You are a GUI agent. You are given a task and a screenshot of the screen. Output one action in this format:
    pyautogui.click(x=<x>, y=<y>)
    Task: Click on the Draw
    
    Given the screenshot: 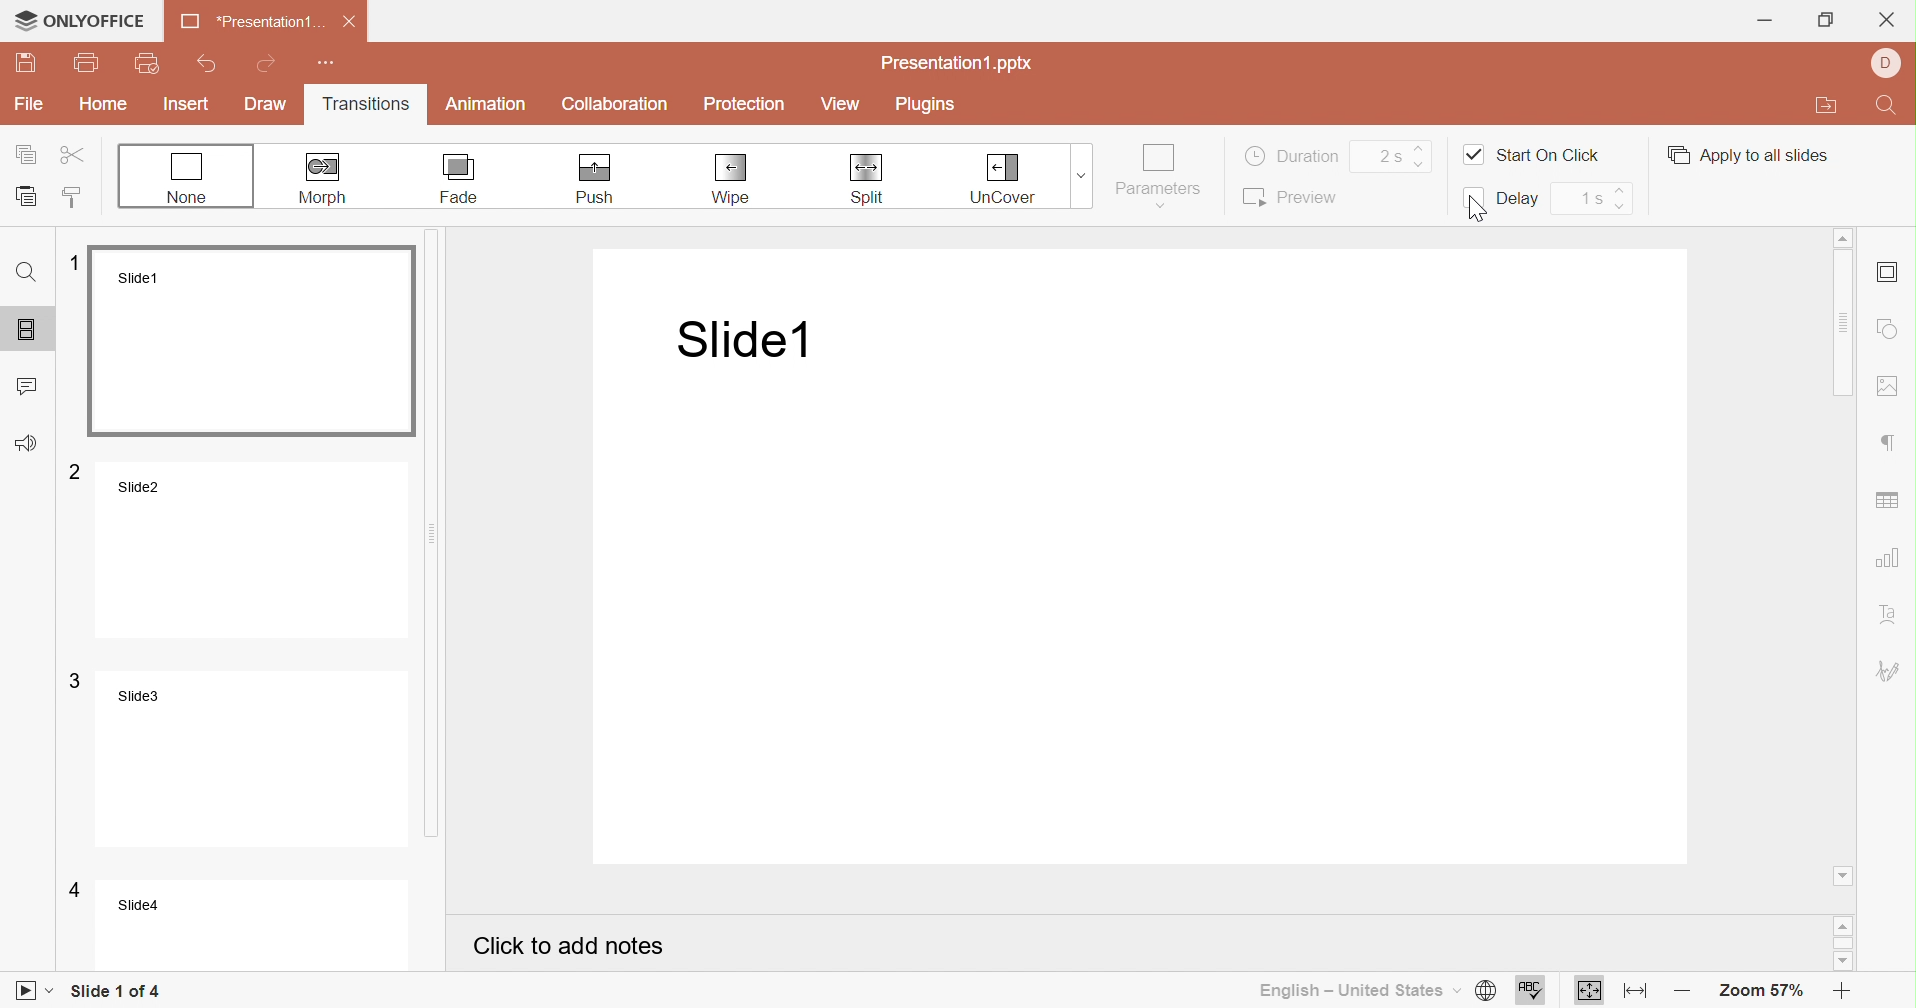 What is the action you would take?
    pyautogui.click(x=267, y=104)
    